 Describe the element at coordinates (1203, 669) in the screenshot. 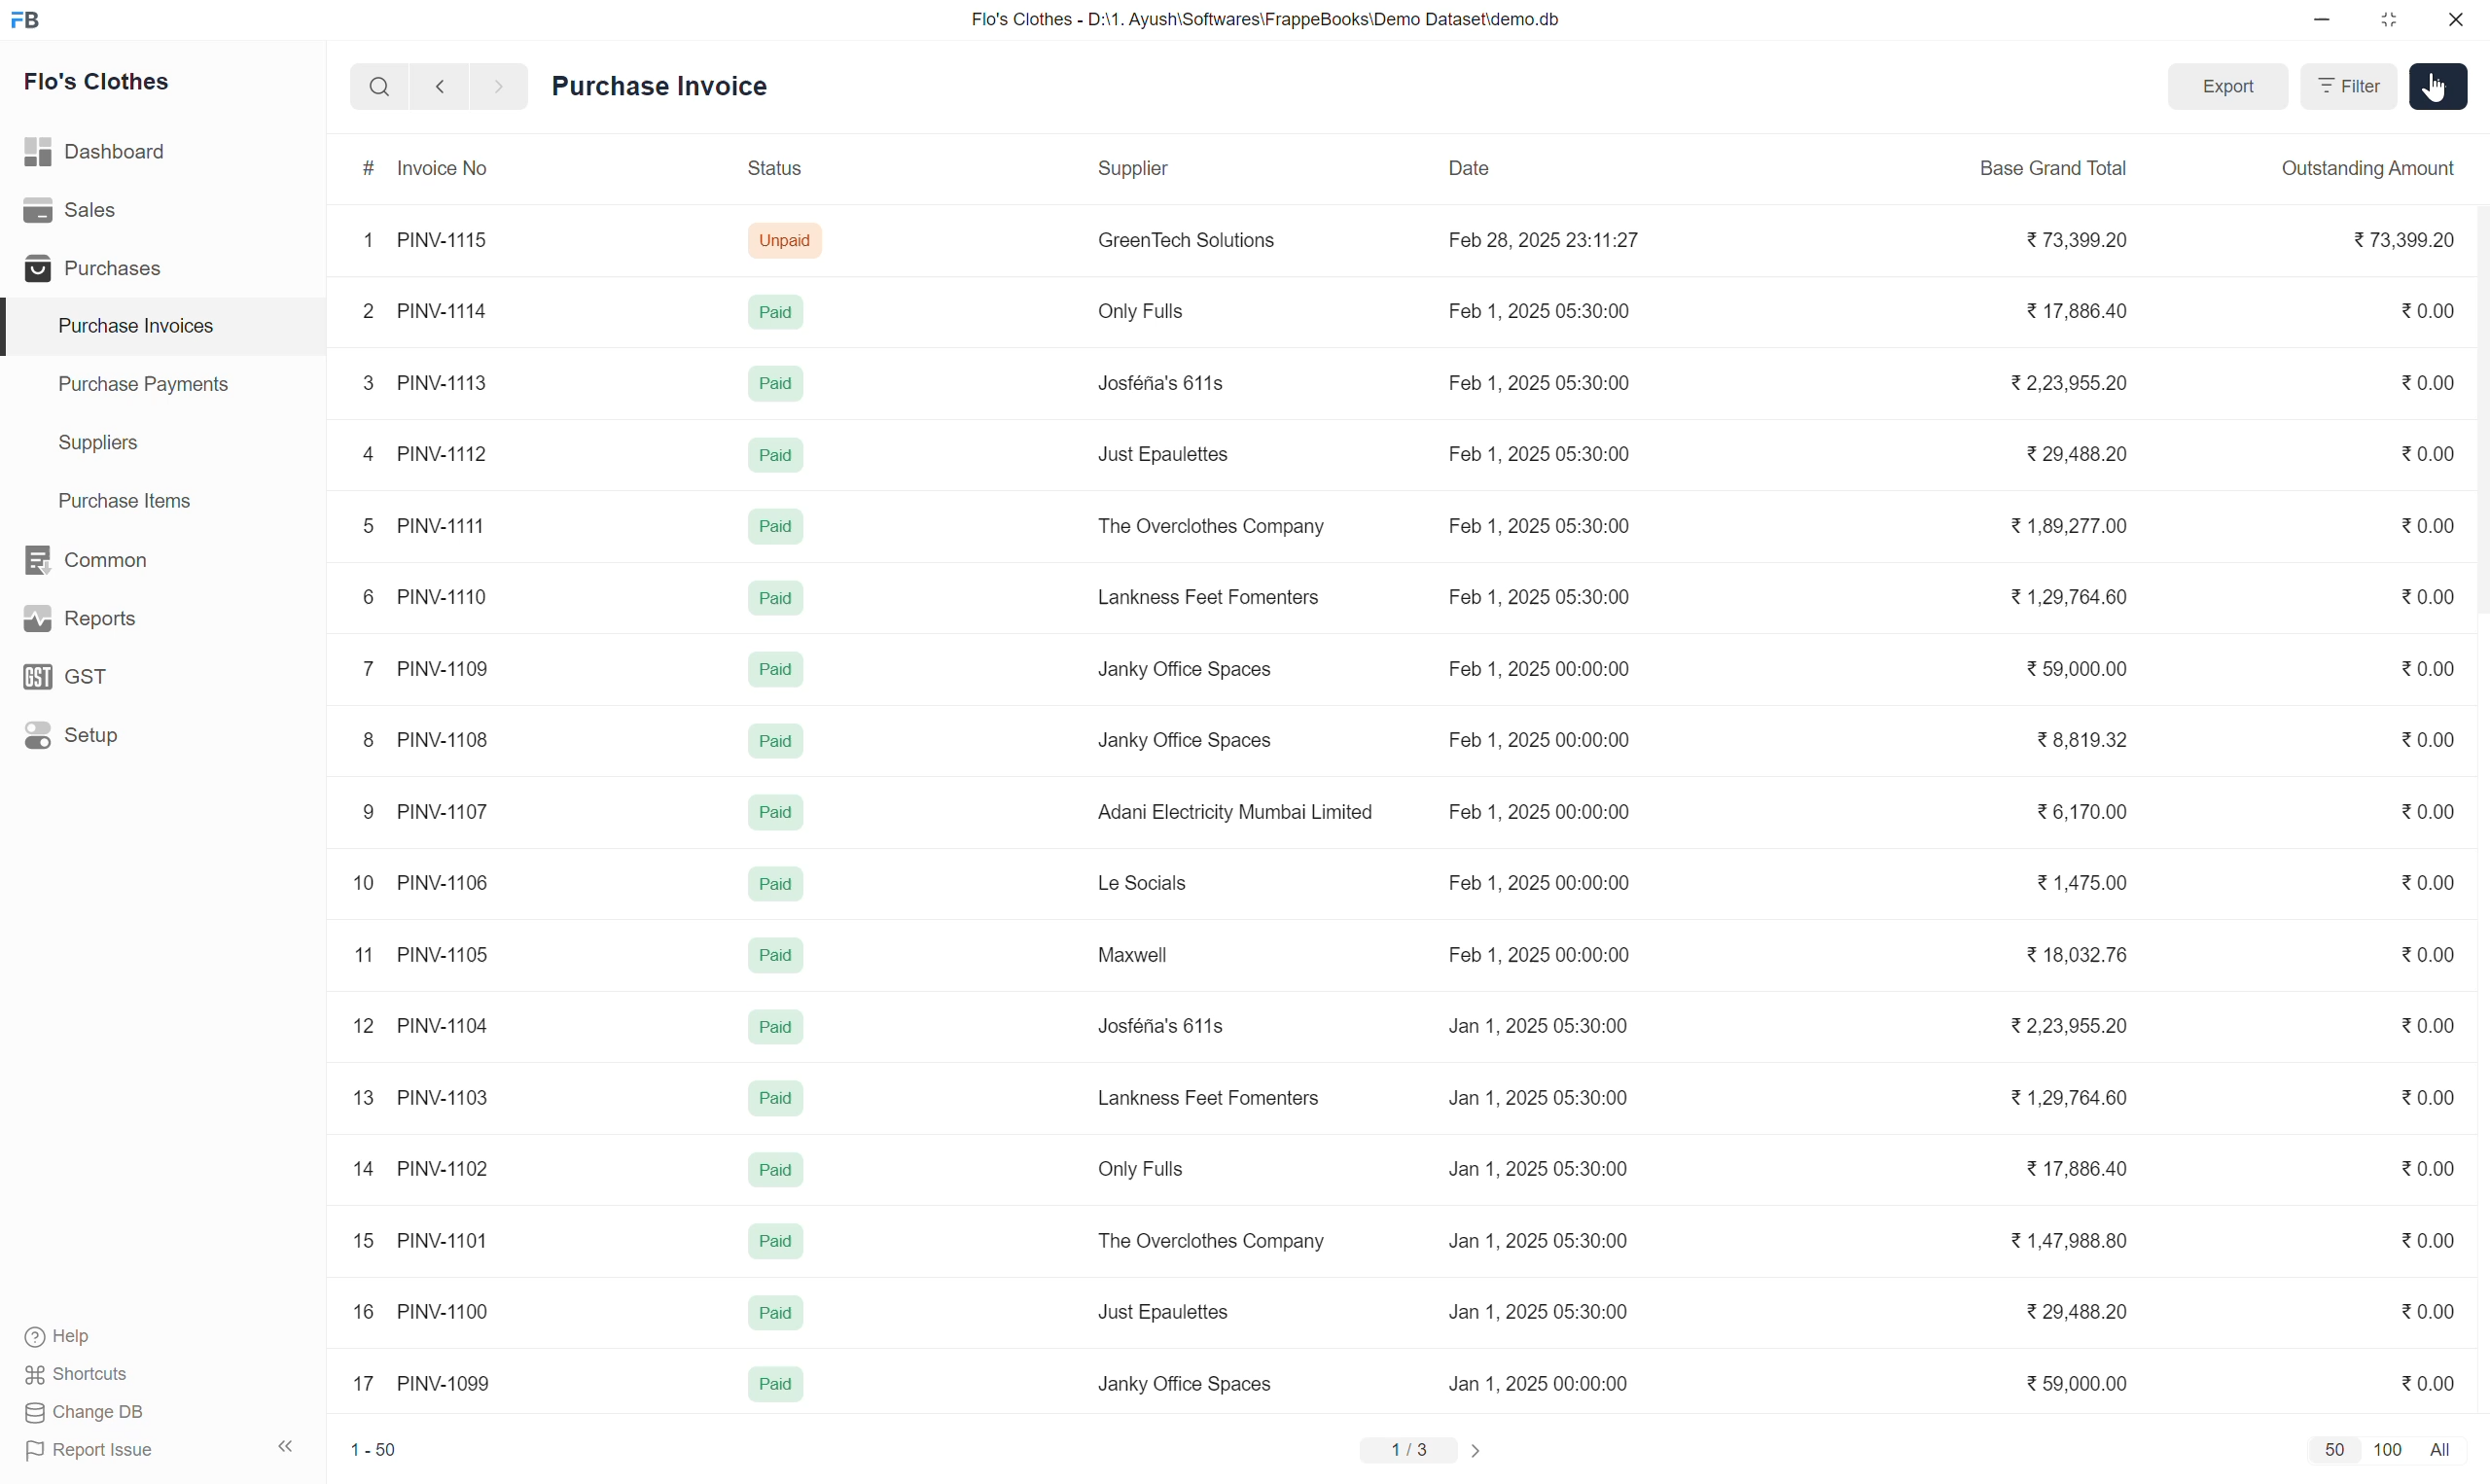

I see `Janky Office Spaces` at that location.